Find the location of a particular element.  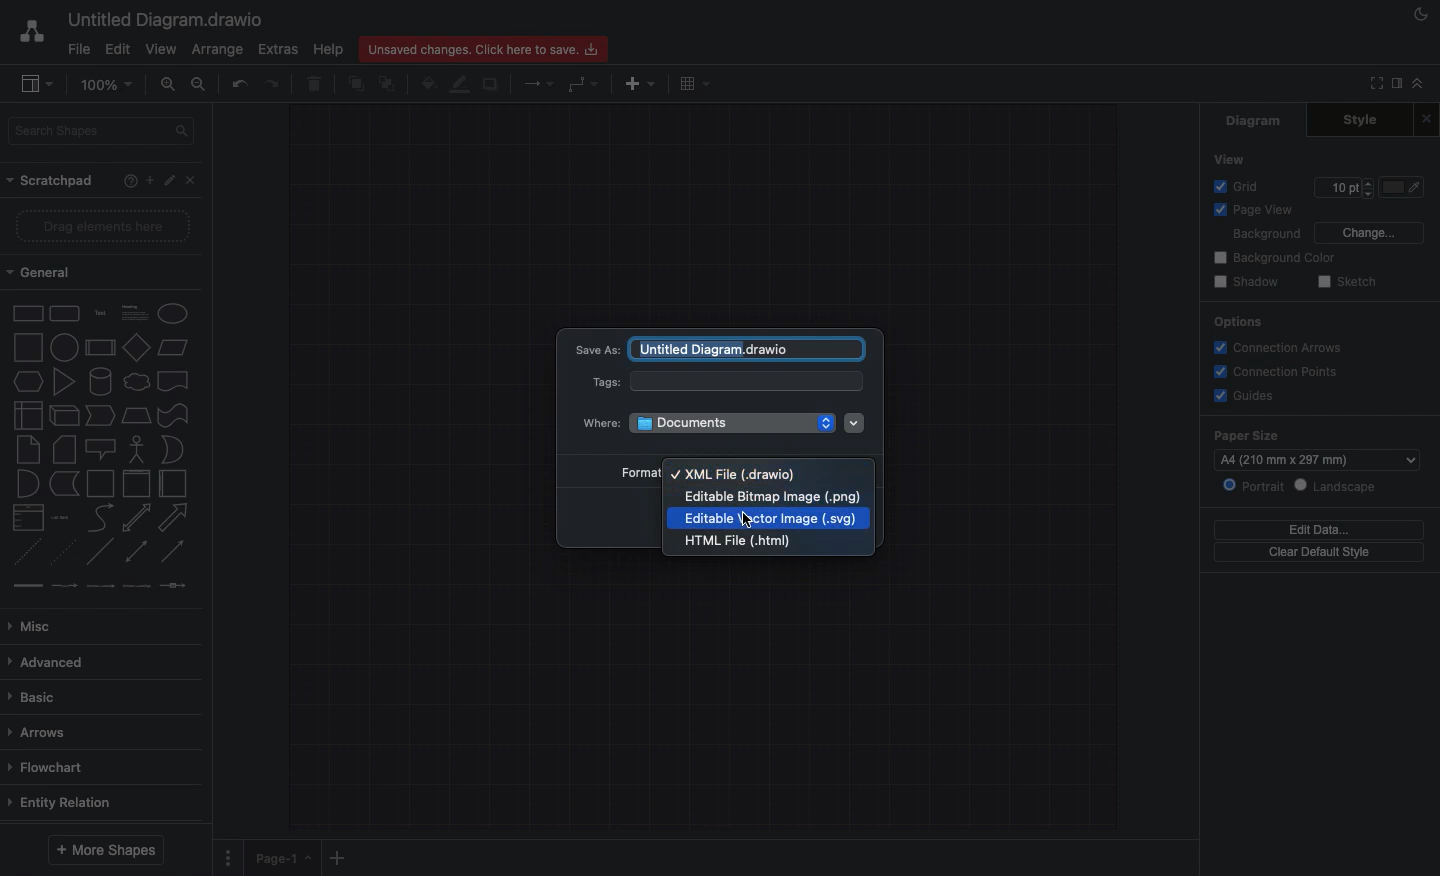

Guides is located at coordinates (1243, 397).